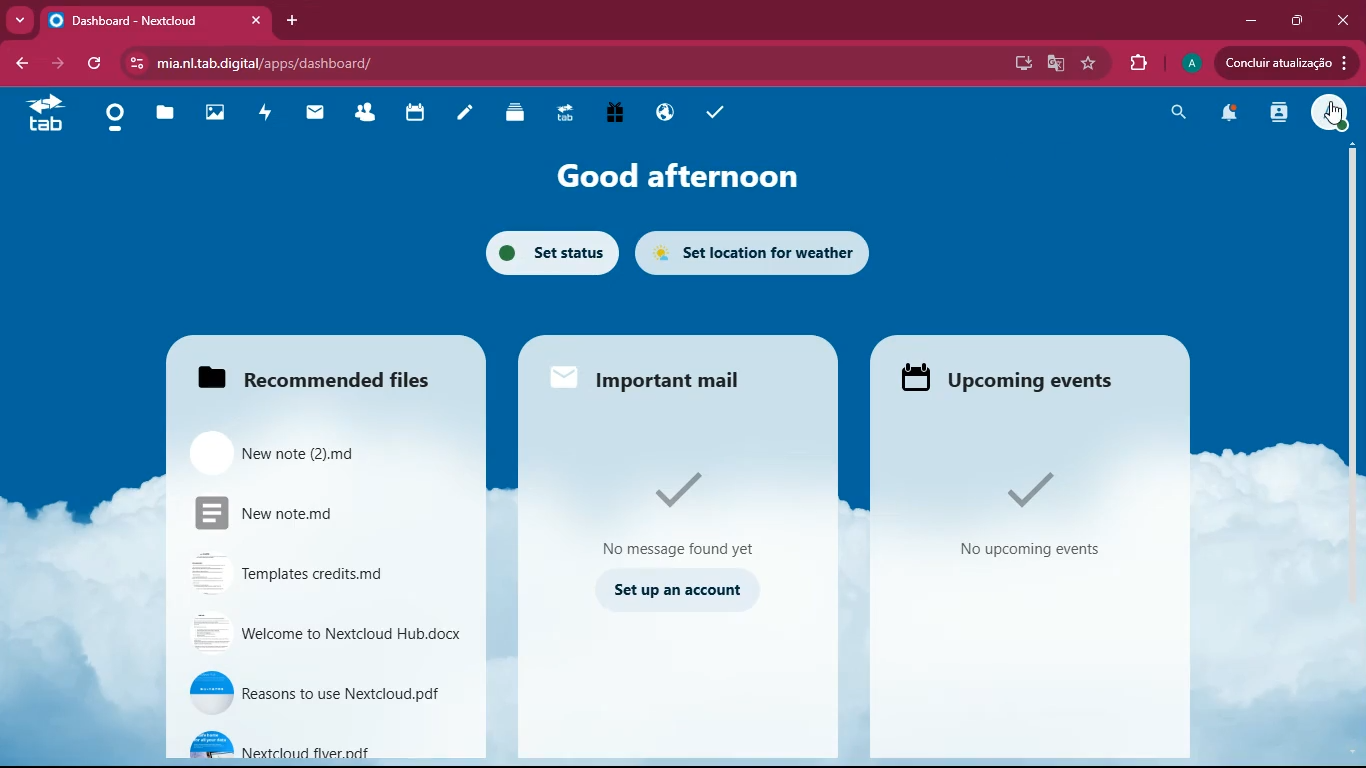 The image size is (1366, 768). I want to click on files, so click(310, 376).